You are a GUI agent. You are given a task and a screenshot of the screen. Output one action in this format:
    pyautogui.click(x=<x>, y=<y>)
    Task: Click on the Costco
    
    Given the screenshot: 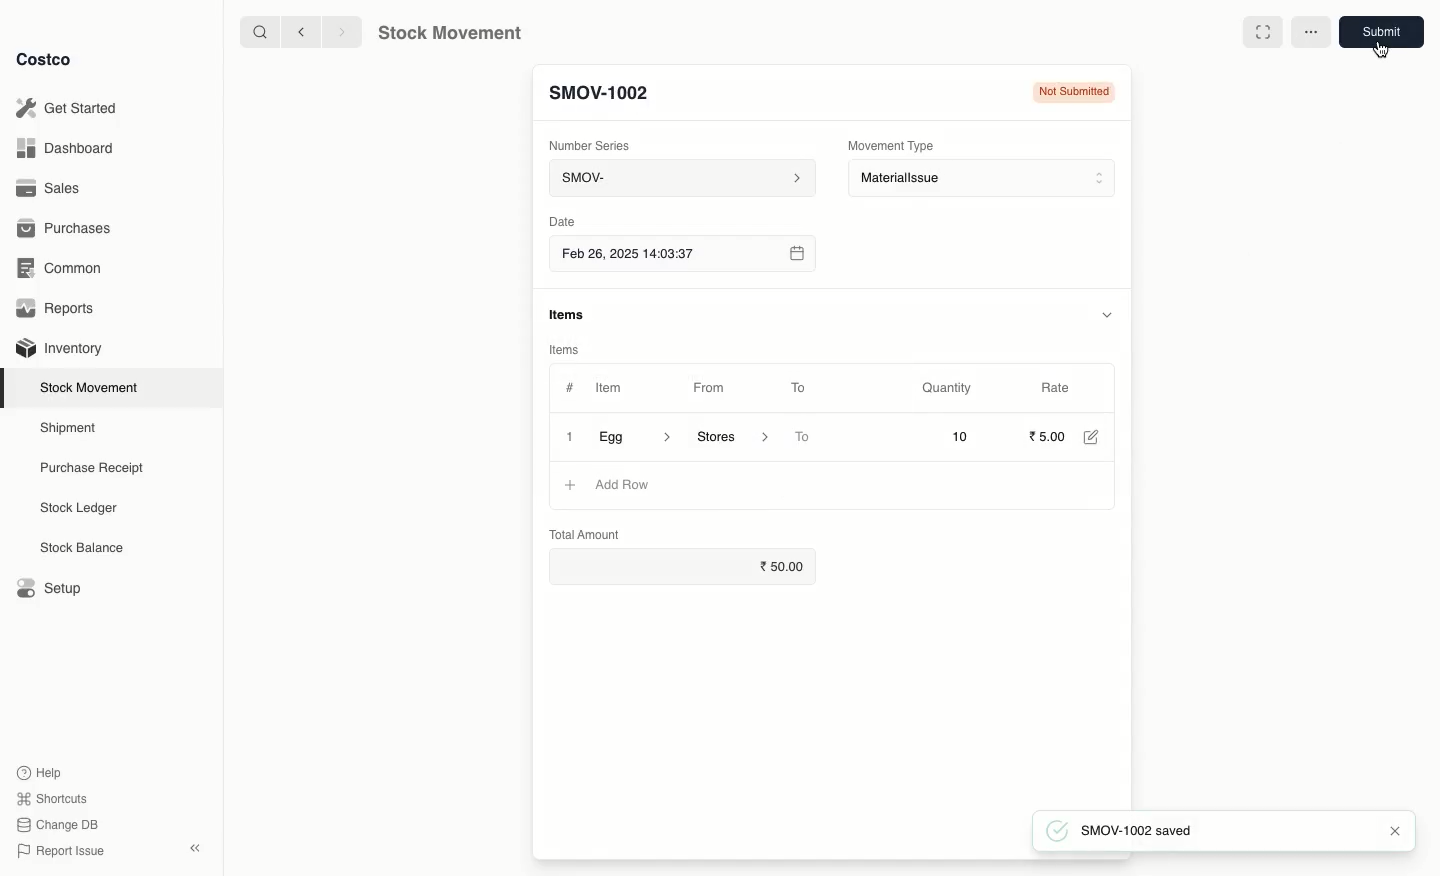 What is the action you would take?
    pyautogui.click(x=45, y=60)
    